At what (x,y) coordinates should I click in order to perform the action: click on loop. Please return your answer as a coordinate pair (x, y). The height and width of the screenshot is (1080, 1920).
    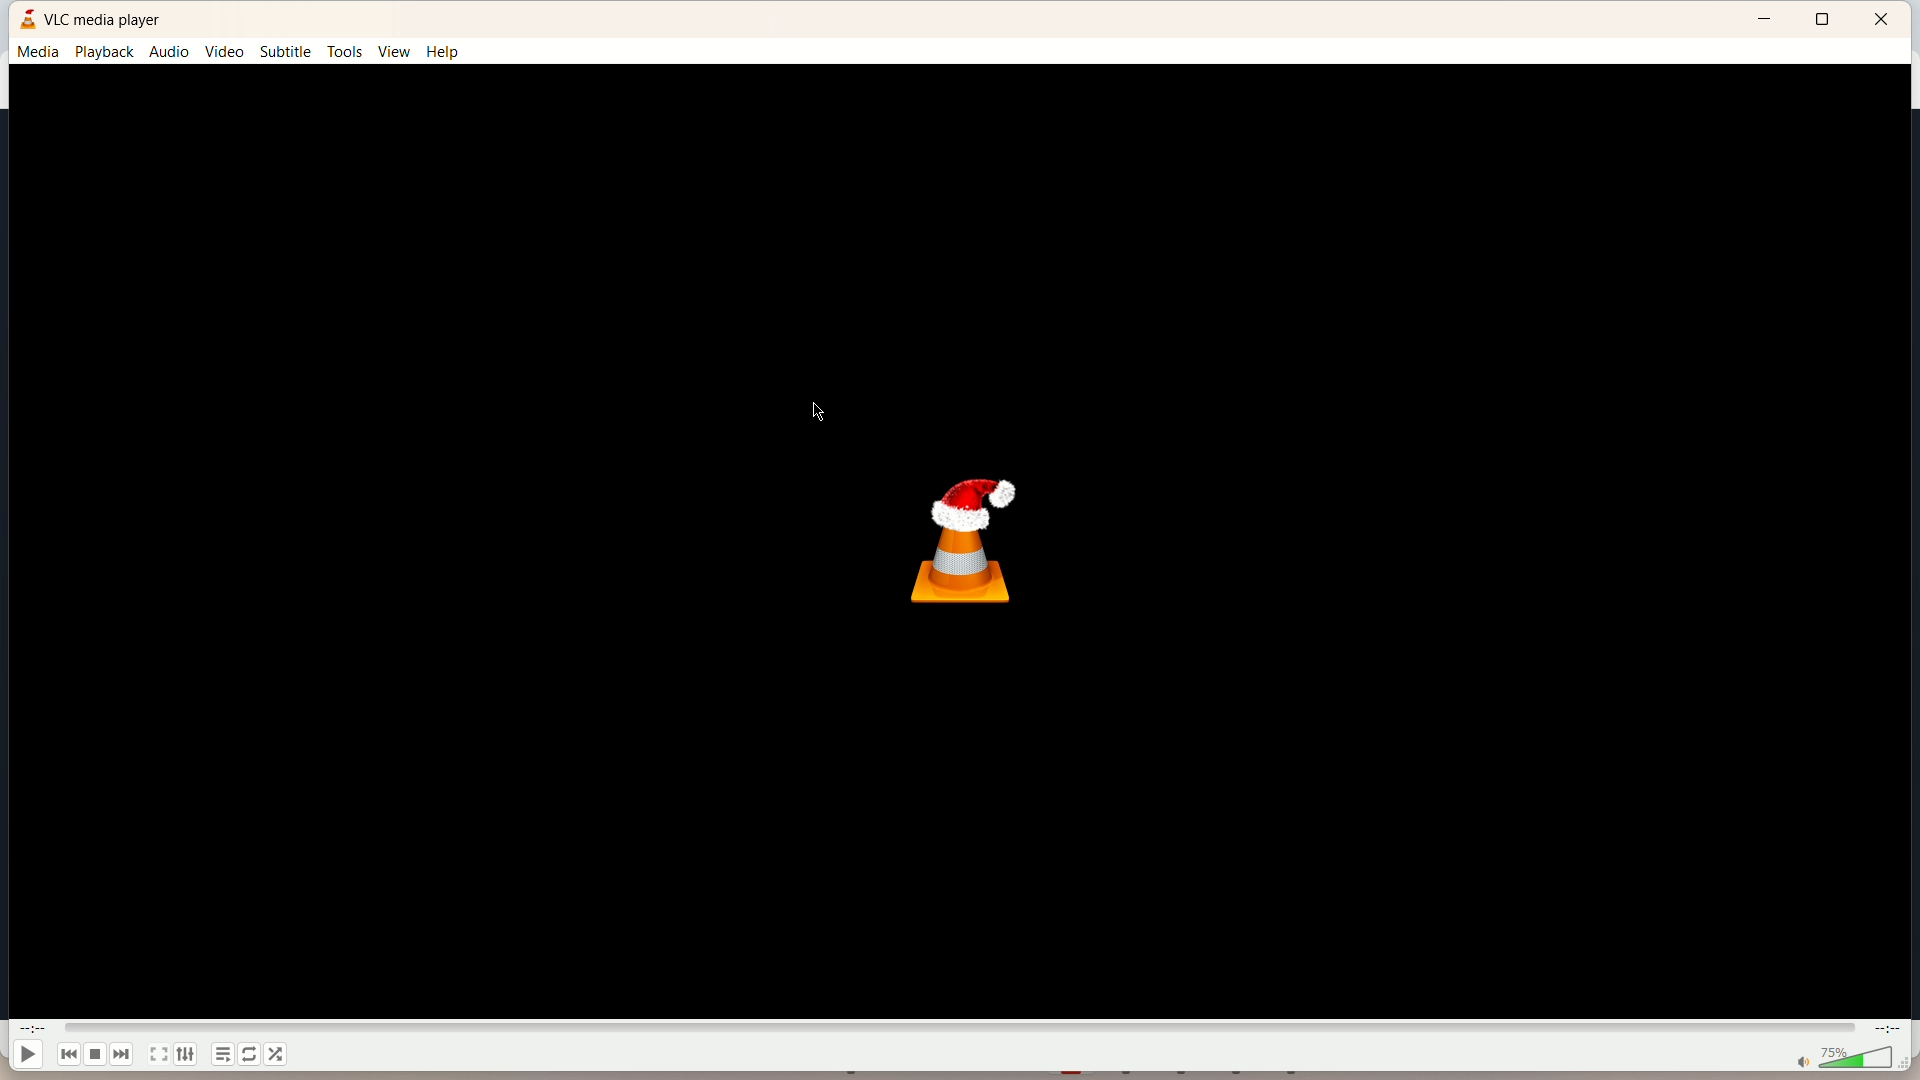
    Looking at the image, I should click on (248, 1056).